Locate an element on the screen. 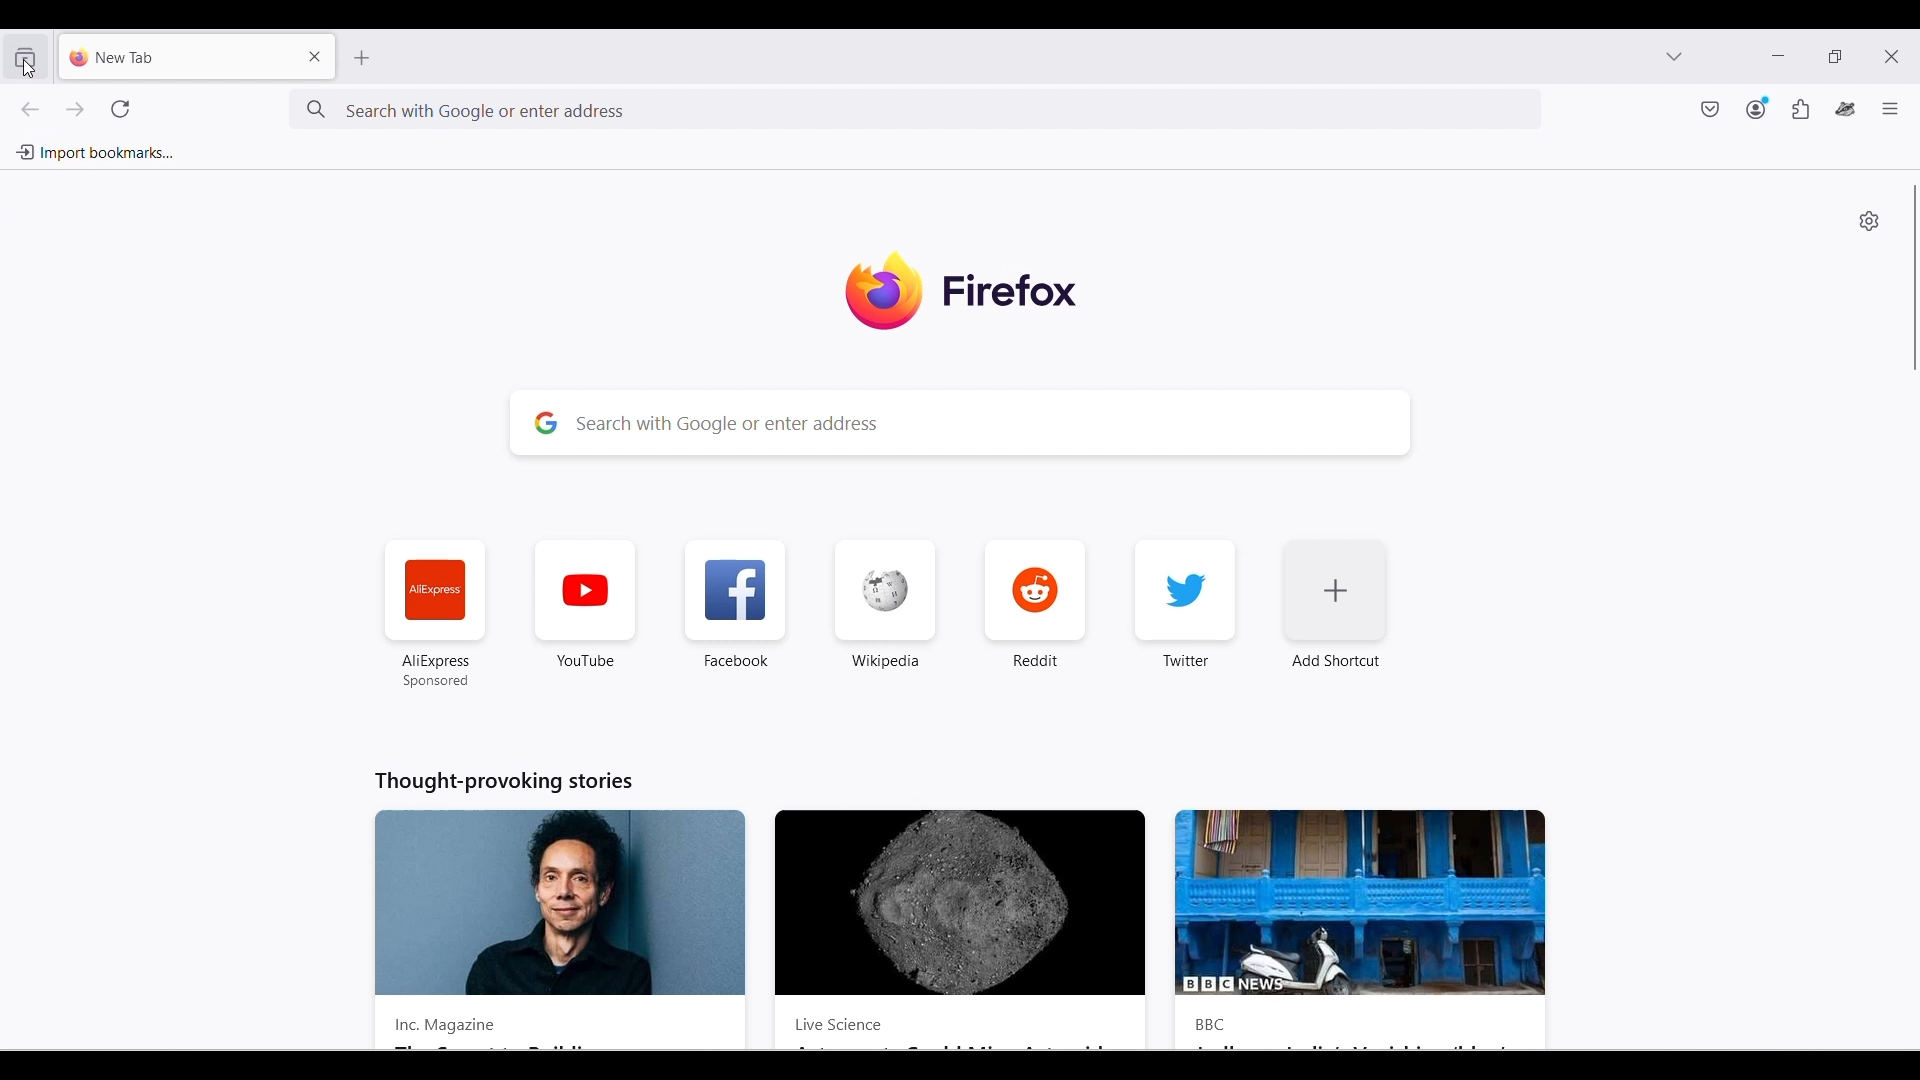 Image resolution: width=1920 pixels, height=1080 pixels. Twitter shortcut is located at coordinates (1186, 602).